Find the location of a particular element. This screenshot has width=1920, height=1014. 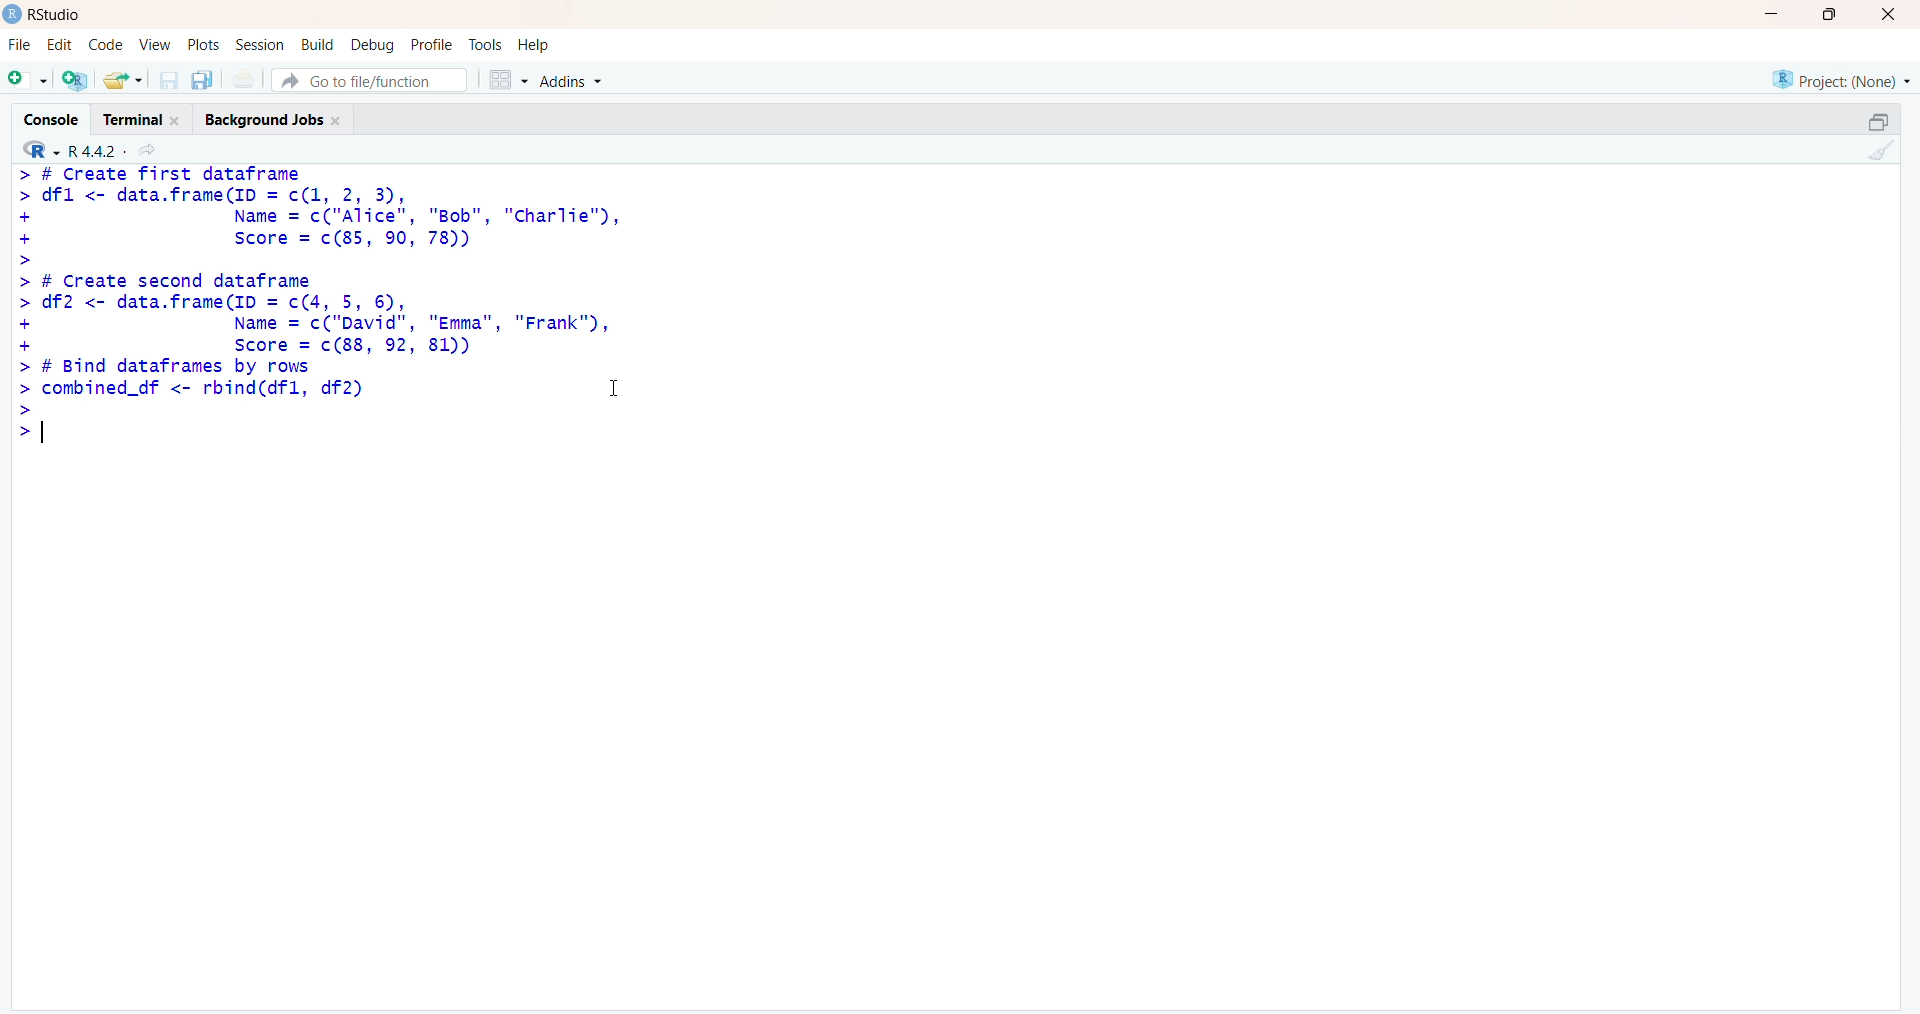

Terminal is located at coordinates (142, 118).